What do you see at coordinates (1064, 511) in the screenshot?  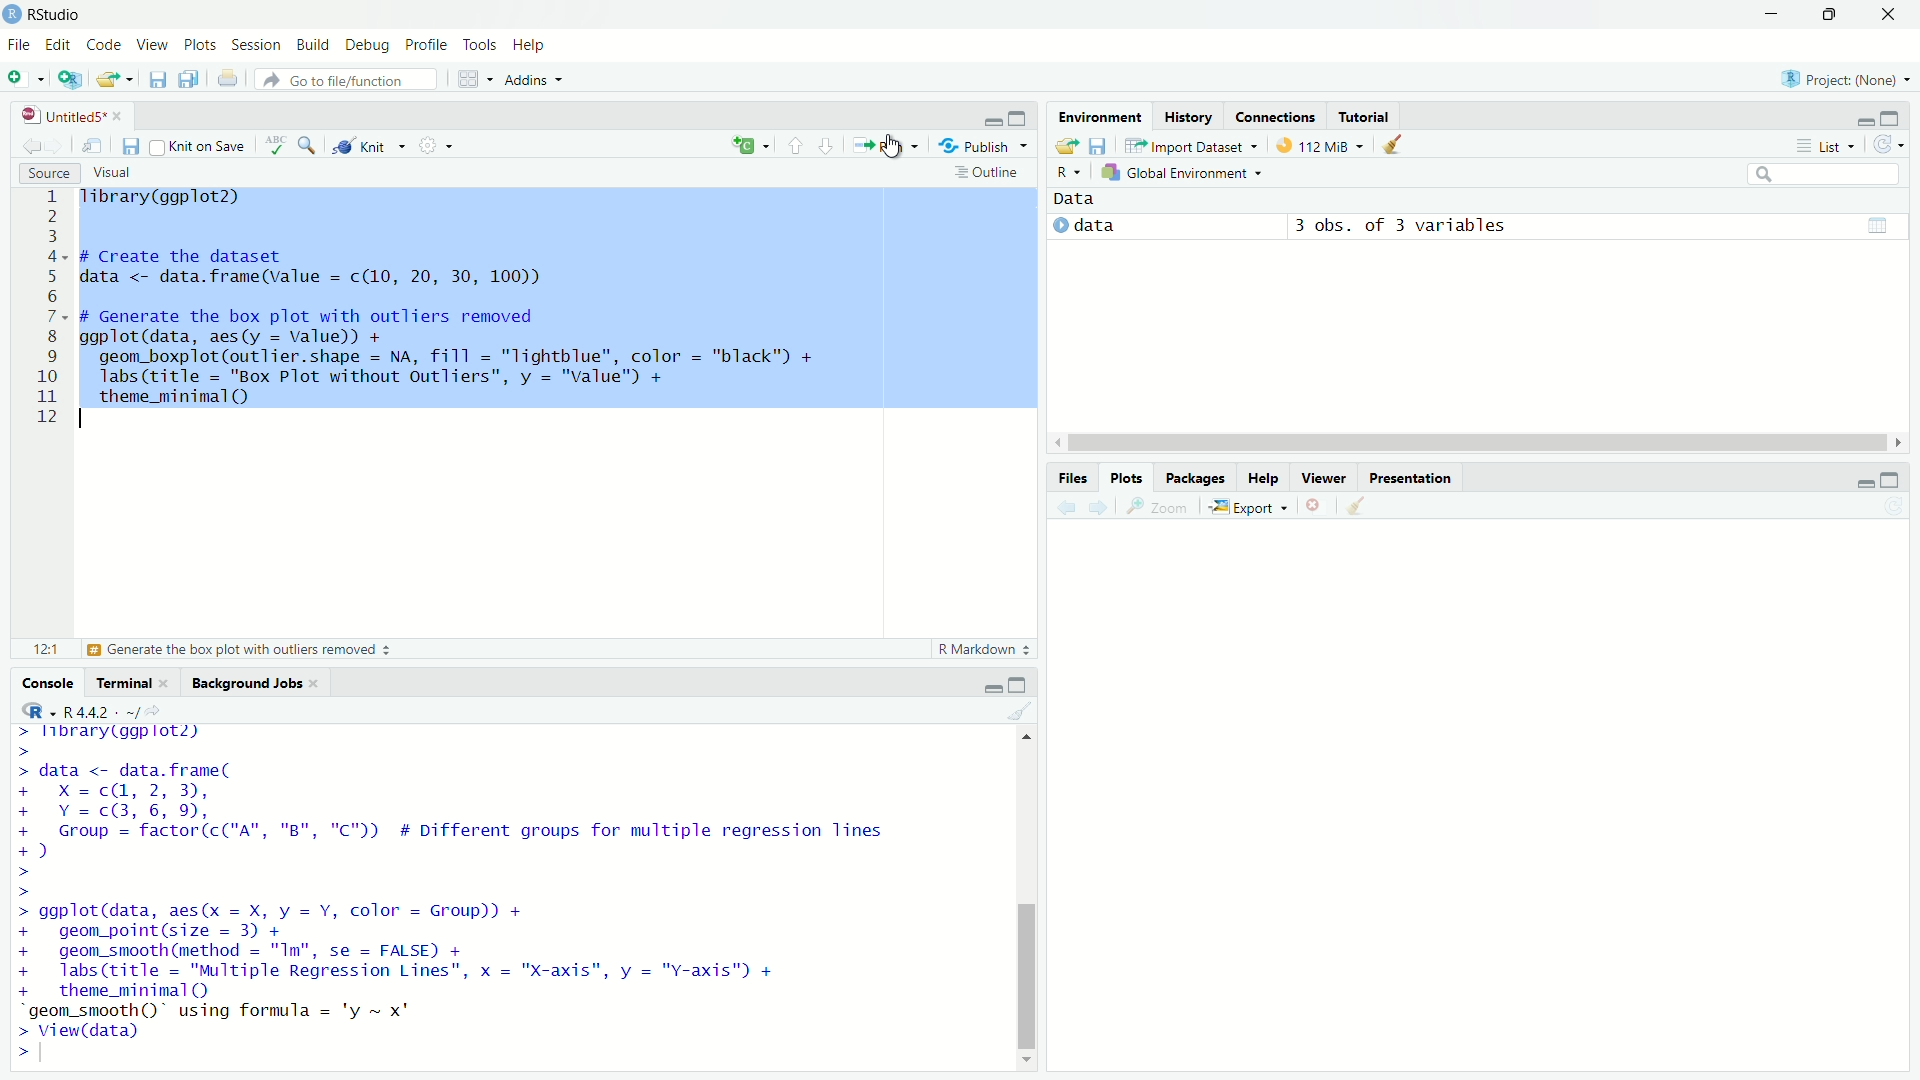 I see `back` at bounding box center [1064, 511].